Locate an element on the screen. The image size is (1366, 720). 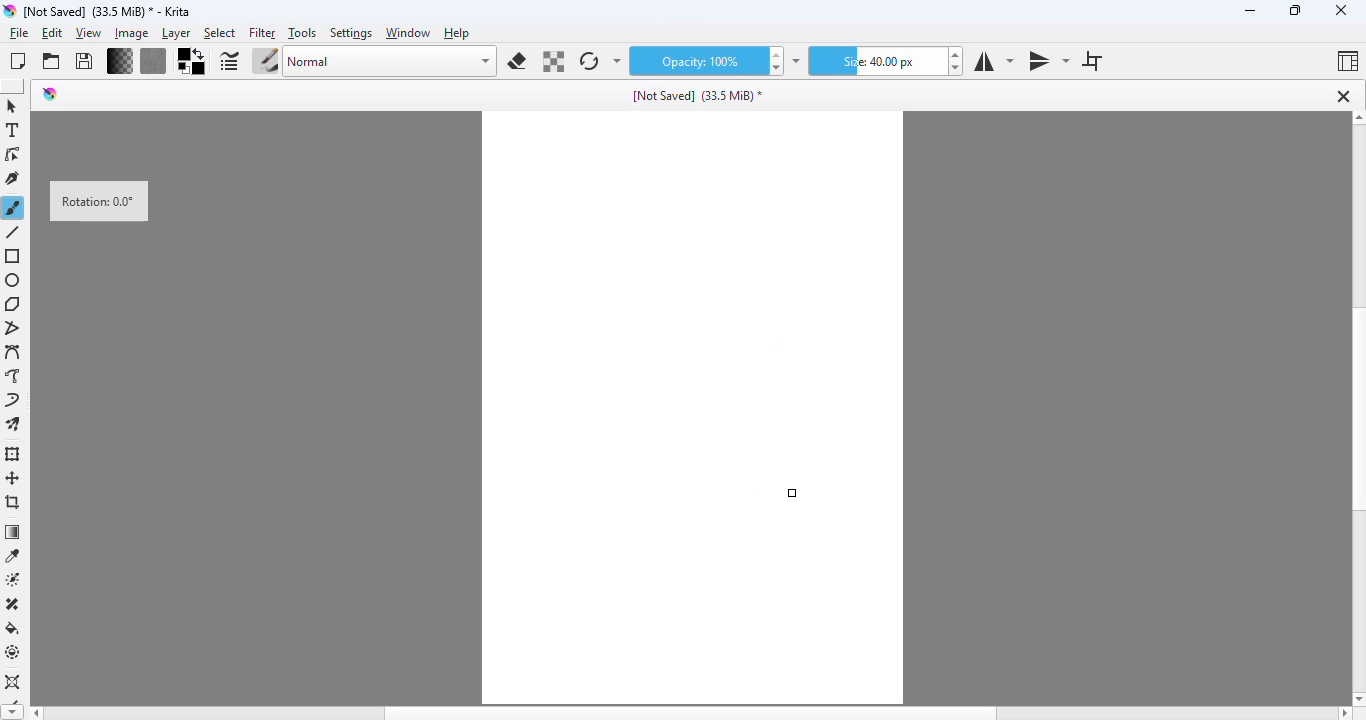
preserve alpha is located at coordinates (552, 61).